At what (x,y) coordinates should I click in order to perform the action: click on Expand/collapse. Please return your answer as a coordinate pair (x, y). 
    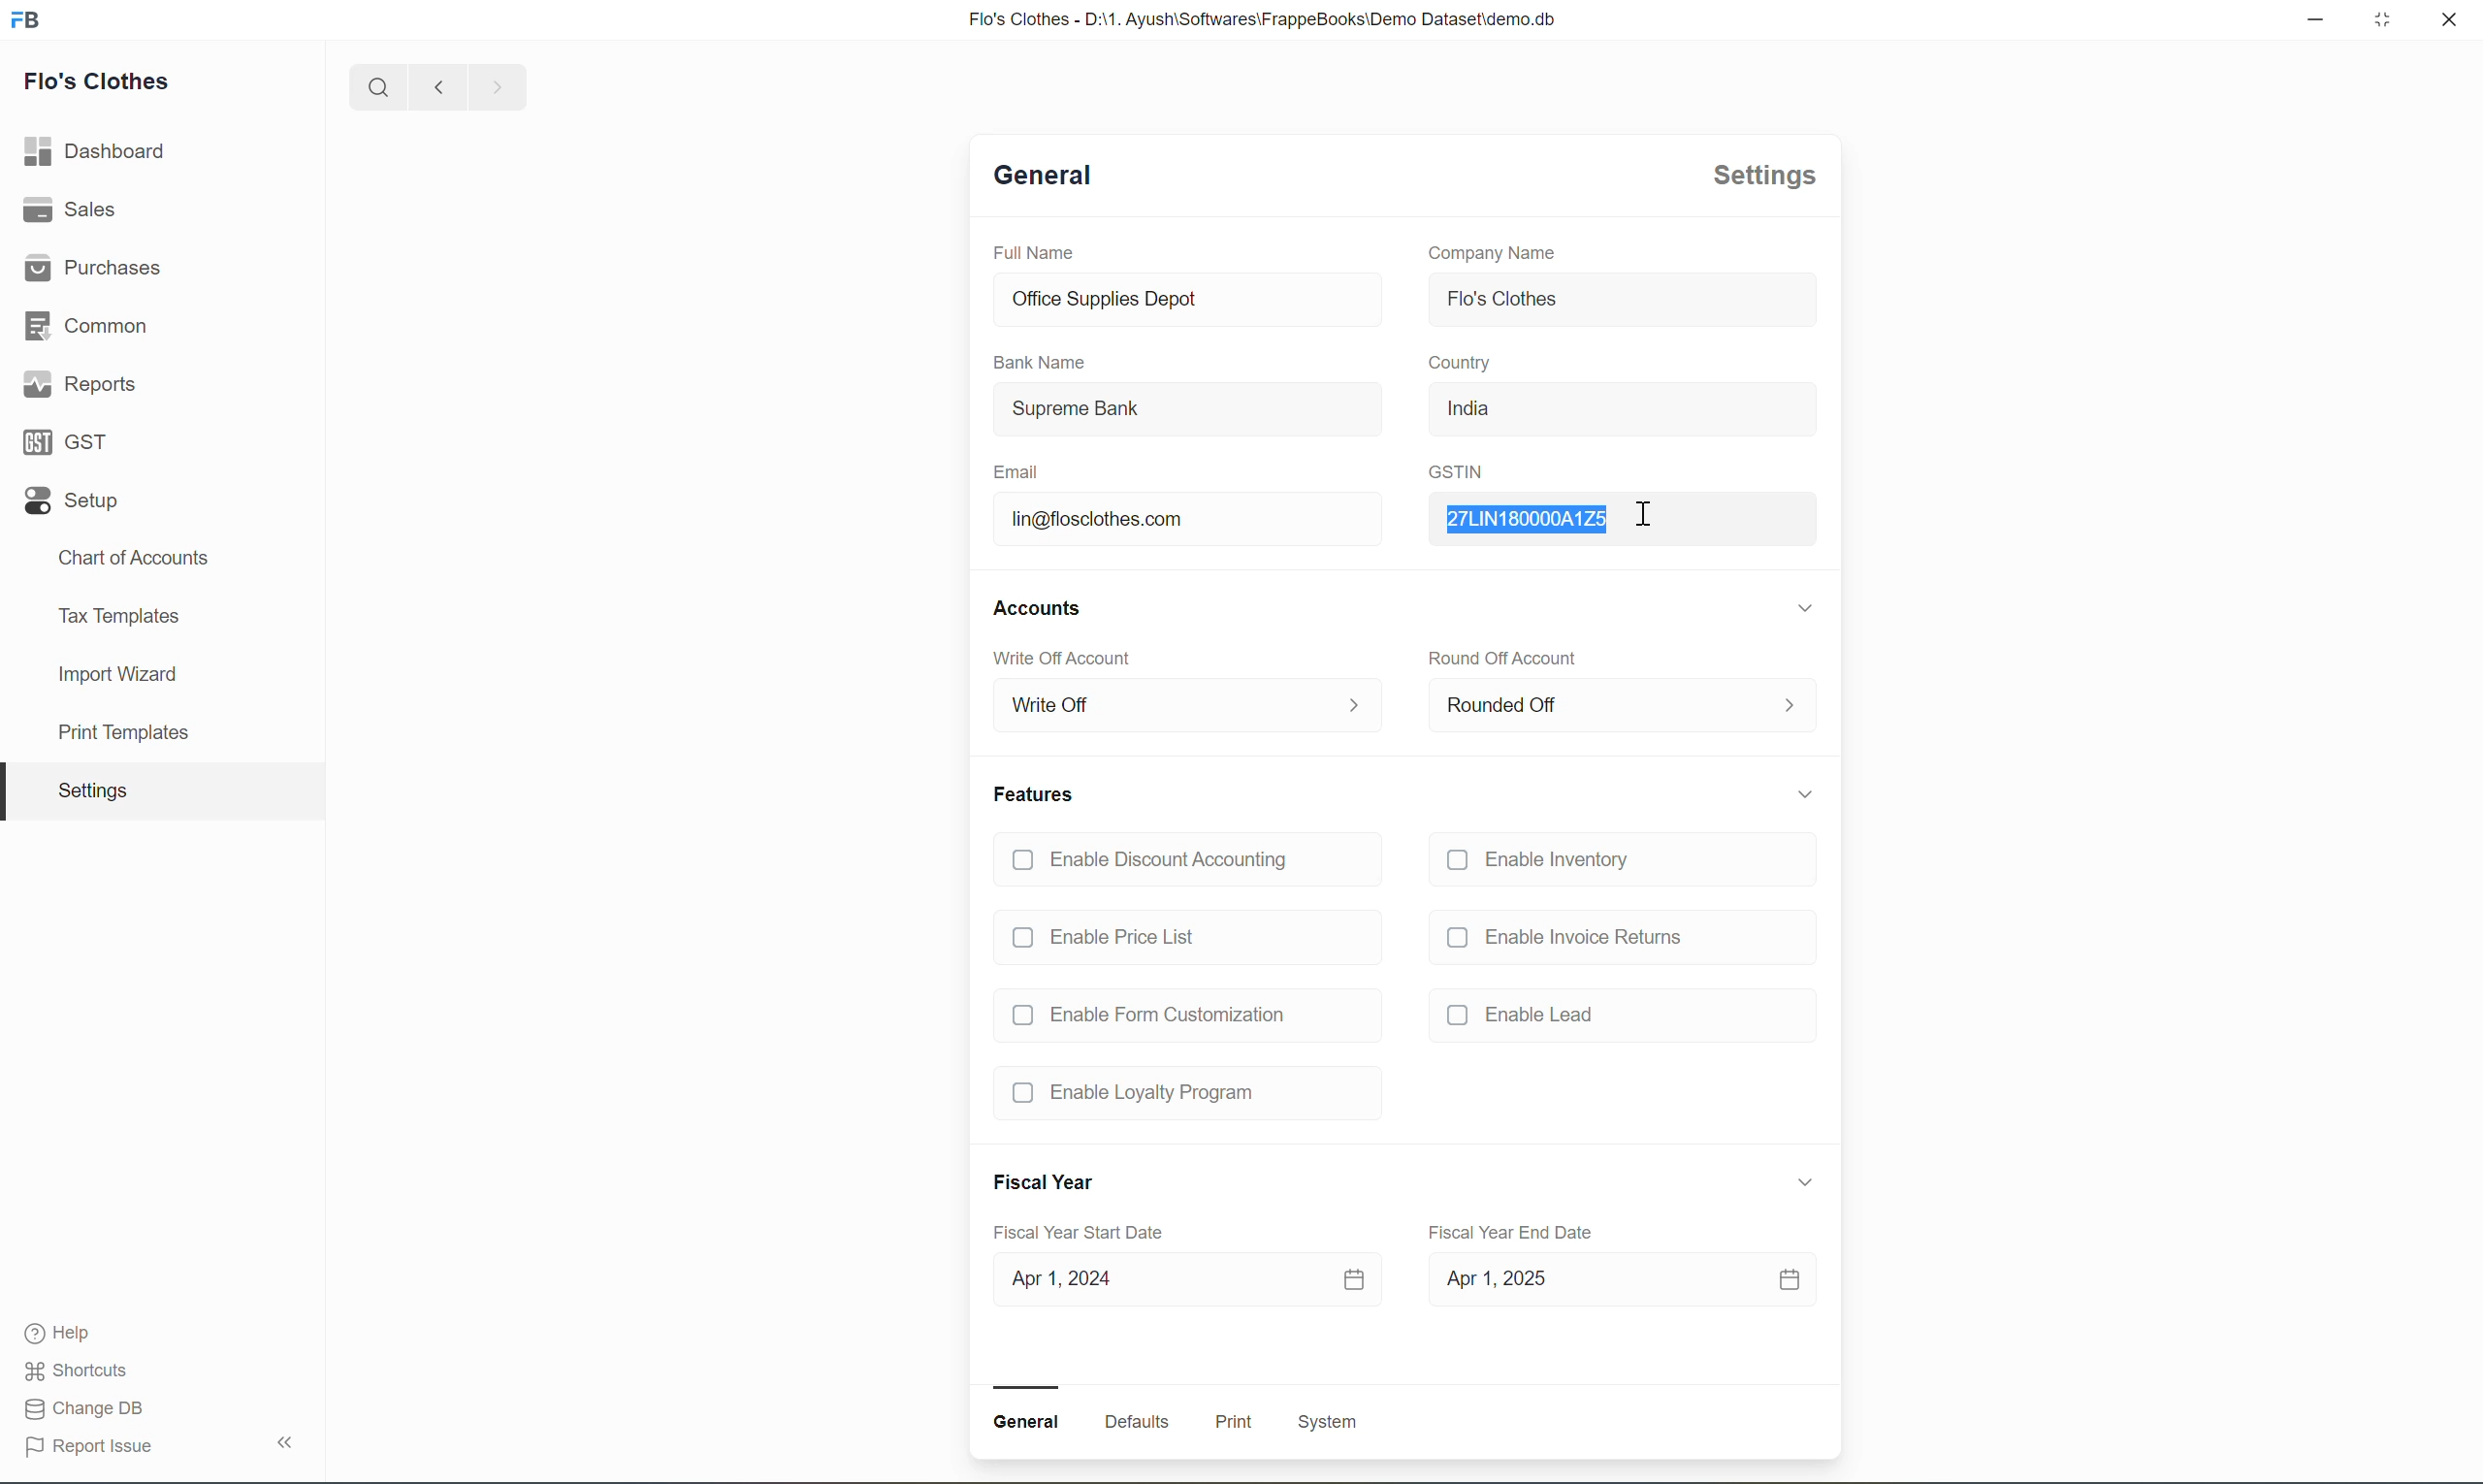
    Looking at the image, I should click on (1807, 793).